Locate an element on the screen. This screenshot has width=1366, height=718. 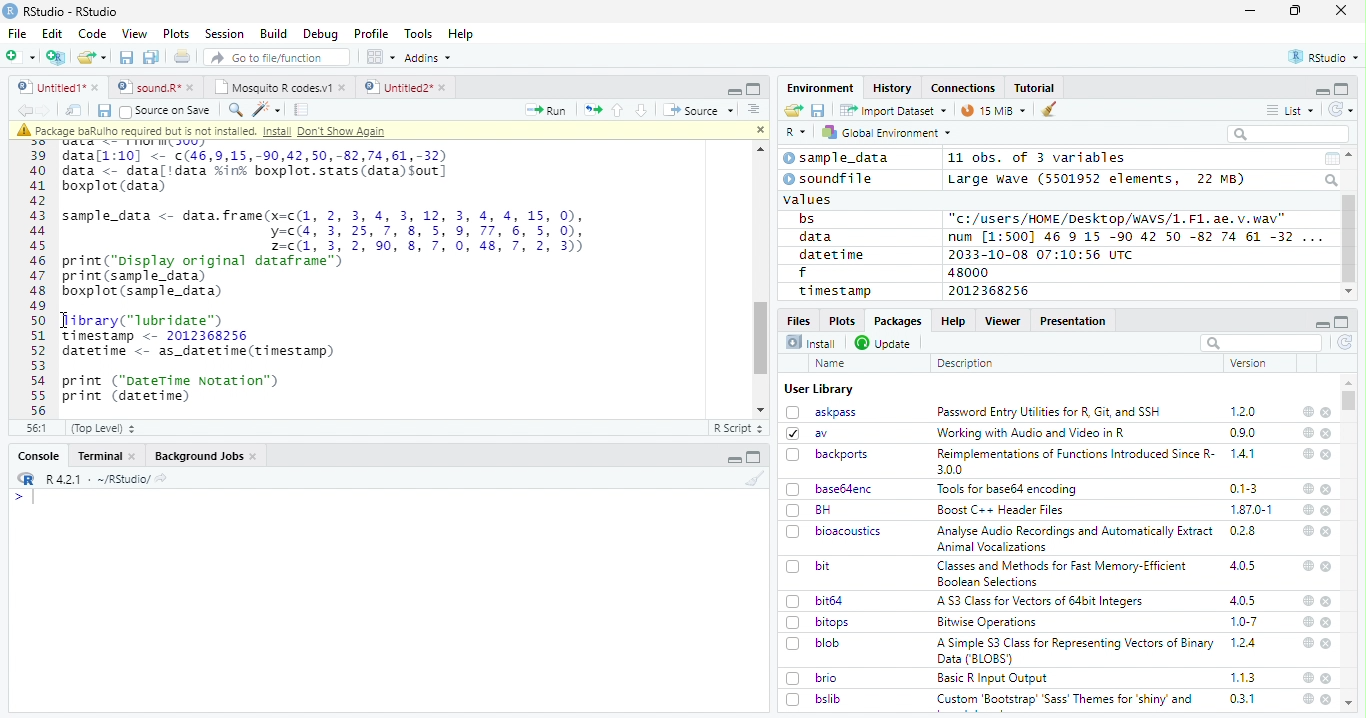
Import Dataset is located at coordinates (893, 110).